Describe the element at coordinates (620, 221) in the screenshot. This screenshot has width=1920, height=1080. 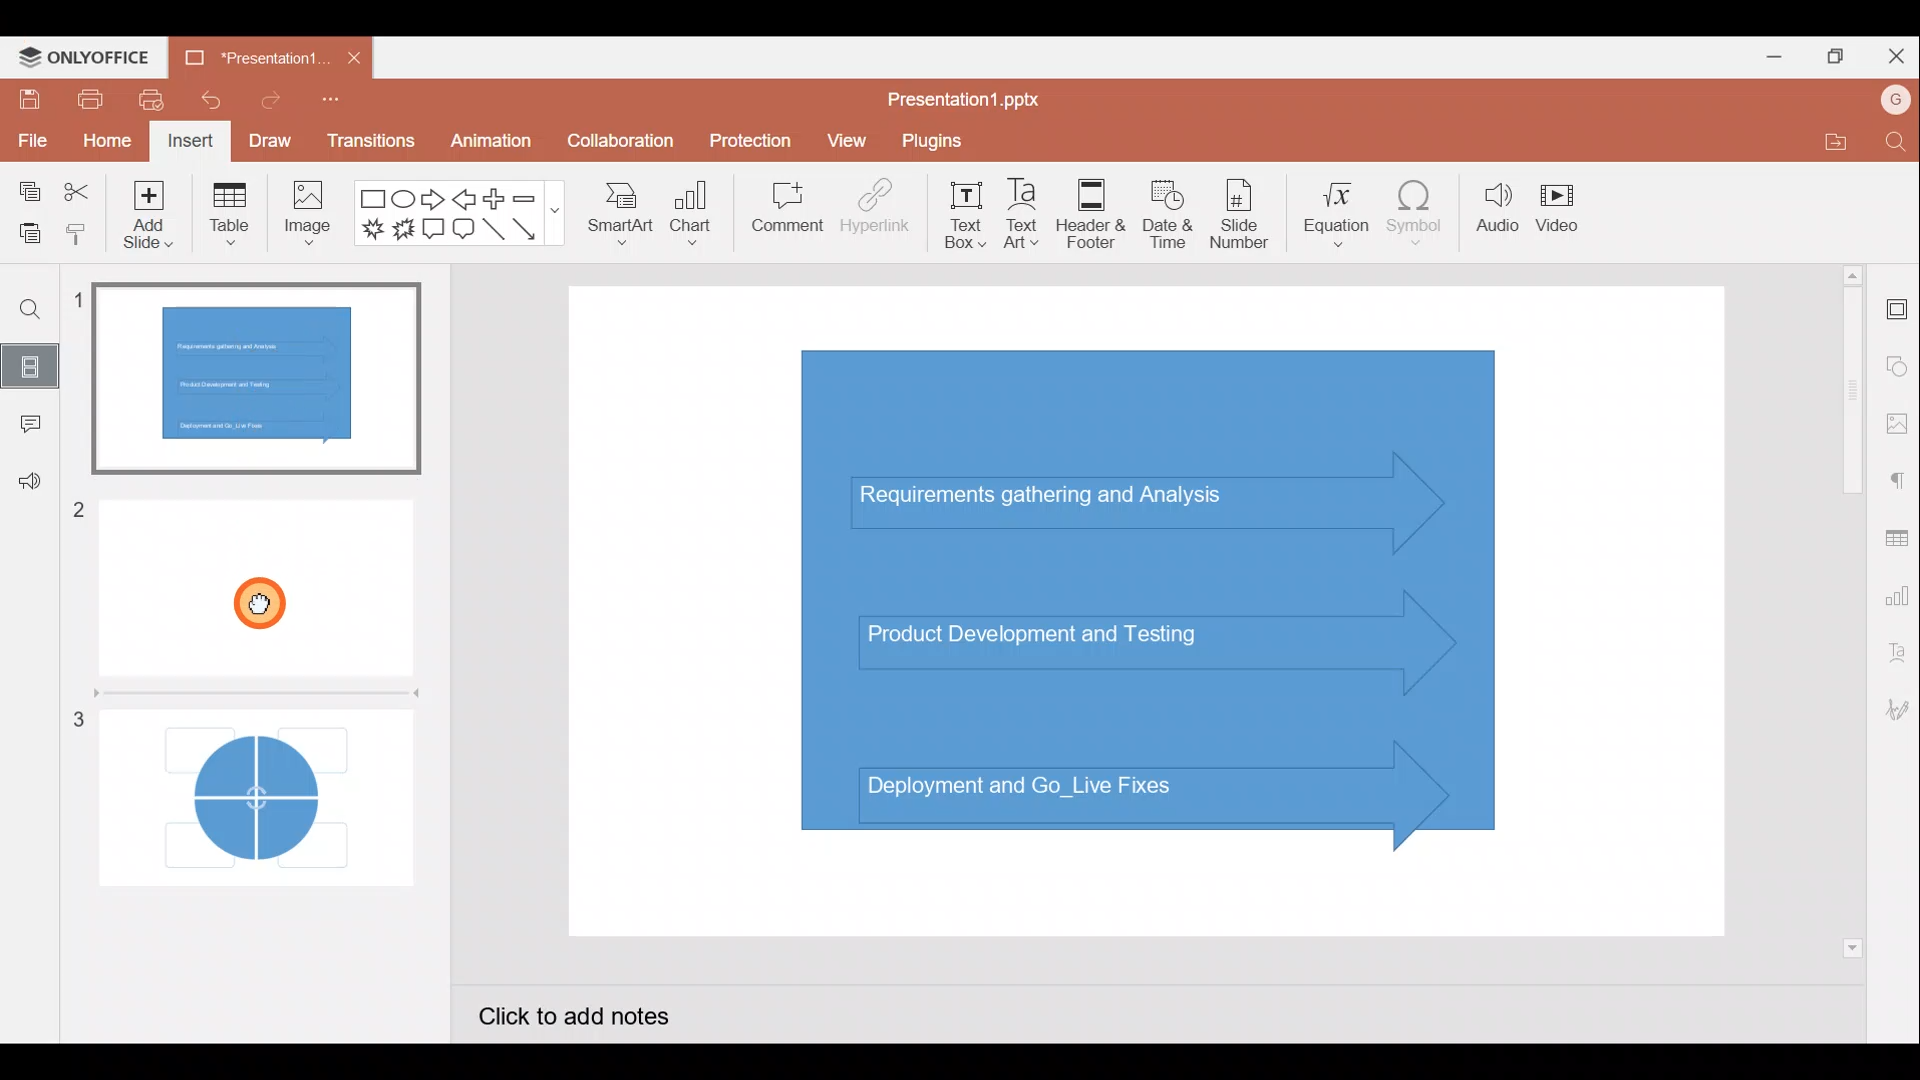
I see `SmartArt` at that location.